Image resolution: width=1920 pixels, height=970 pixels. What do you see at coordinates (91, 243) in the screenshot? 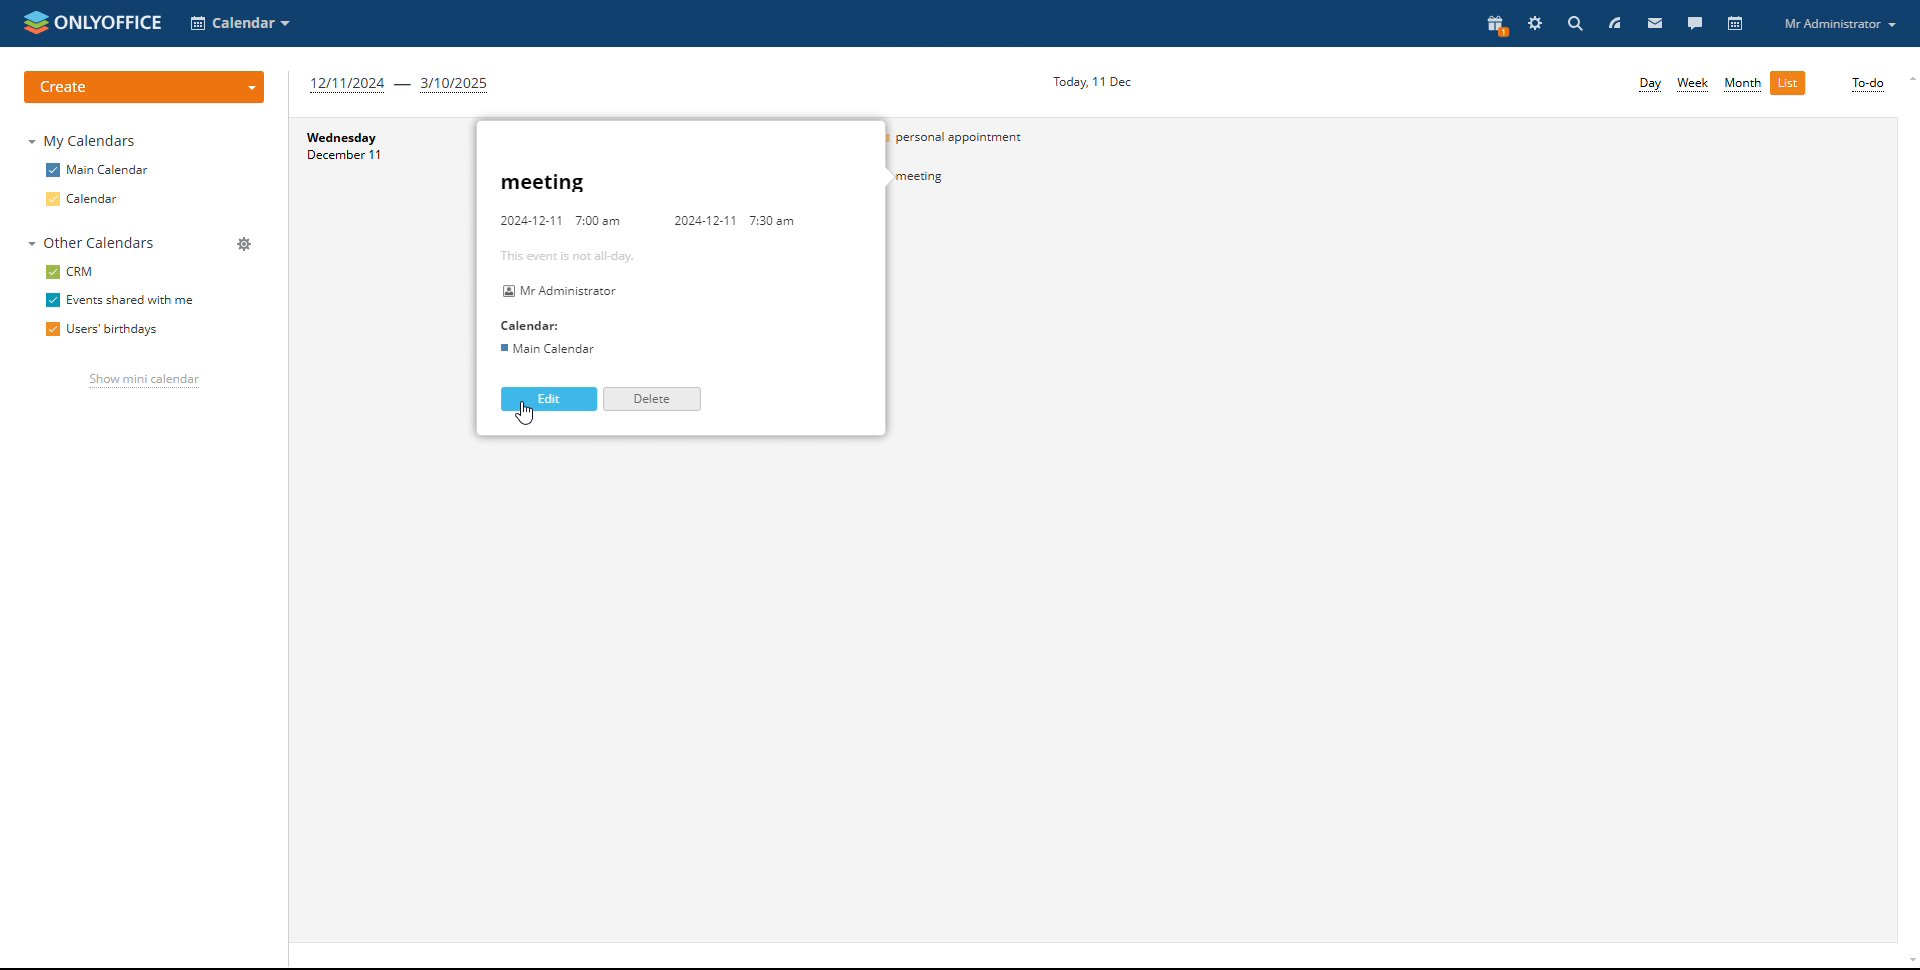
I see `other calendars` at bounding box center [91, 243].